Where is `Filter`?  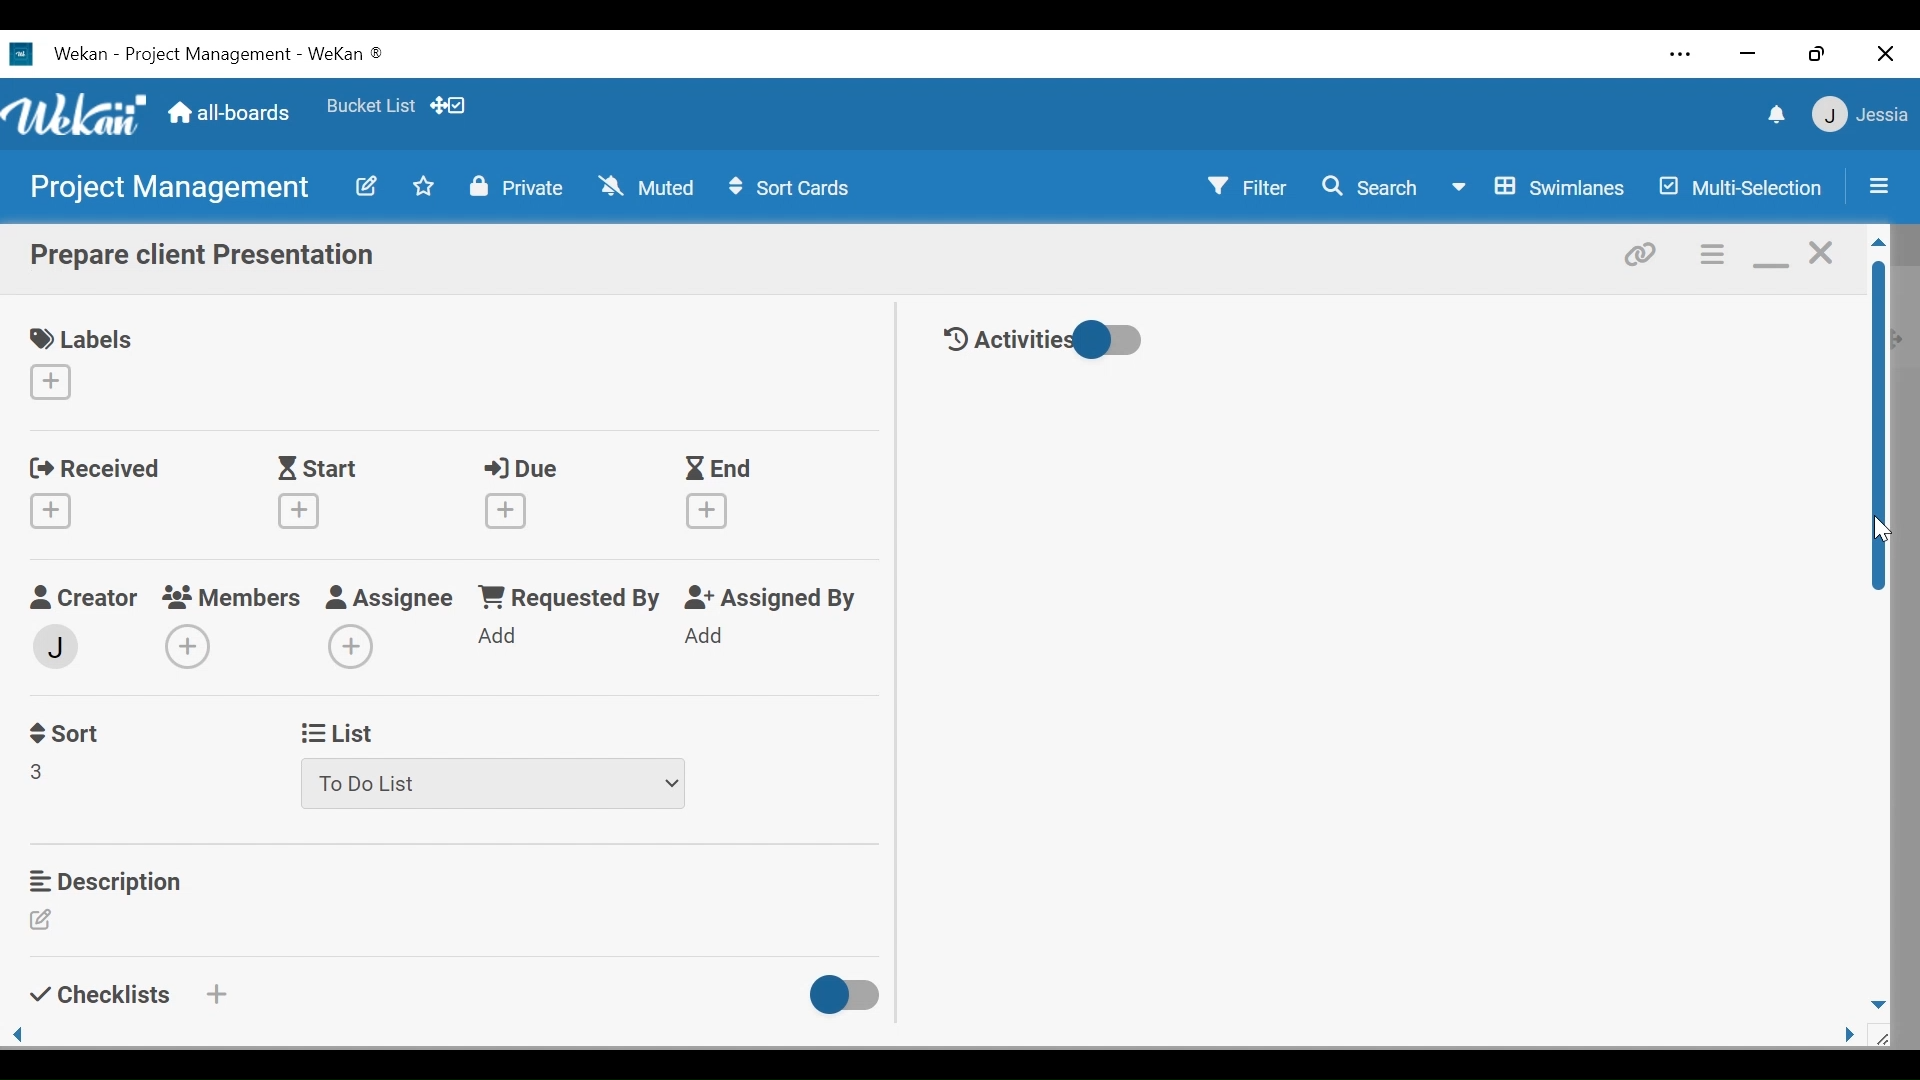
Filter is located at coordinates (1247, 185).